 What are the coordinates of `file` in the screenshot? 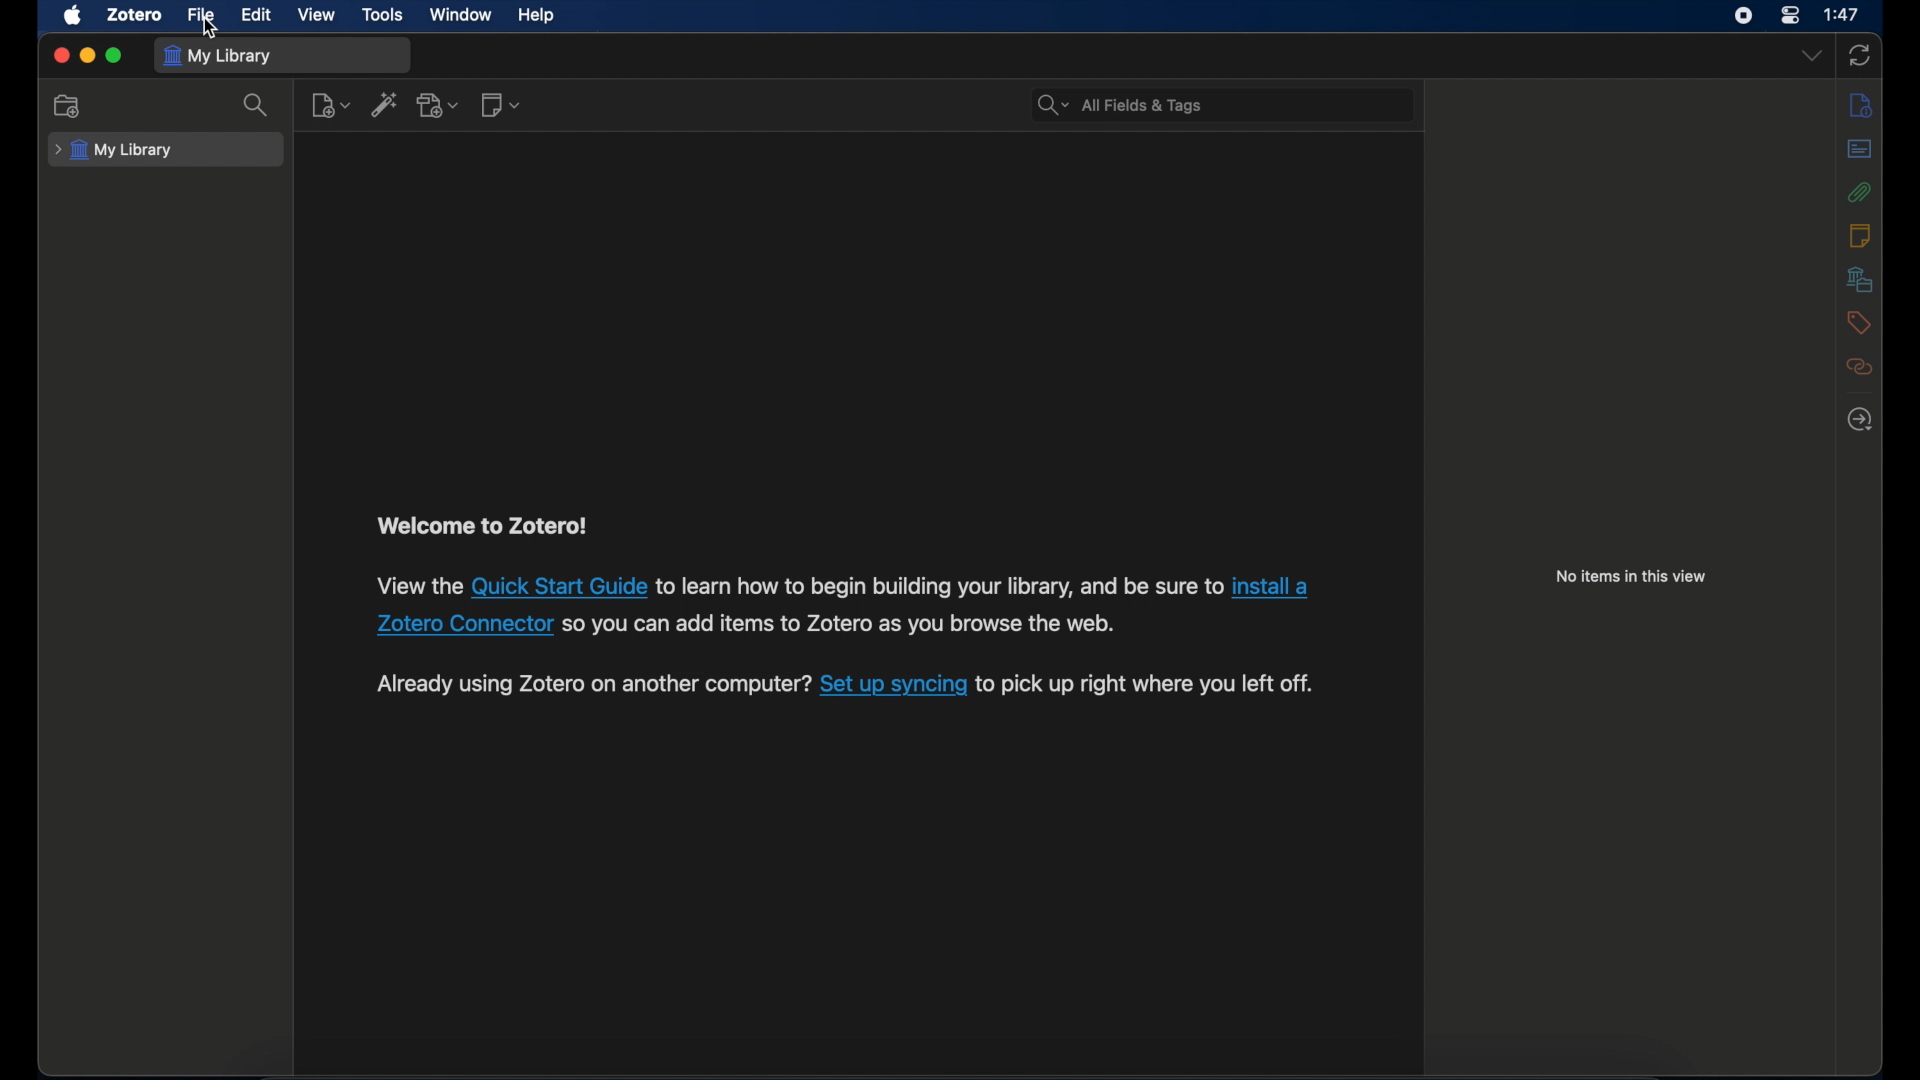 It's located at (203, 15).